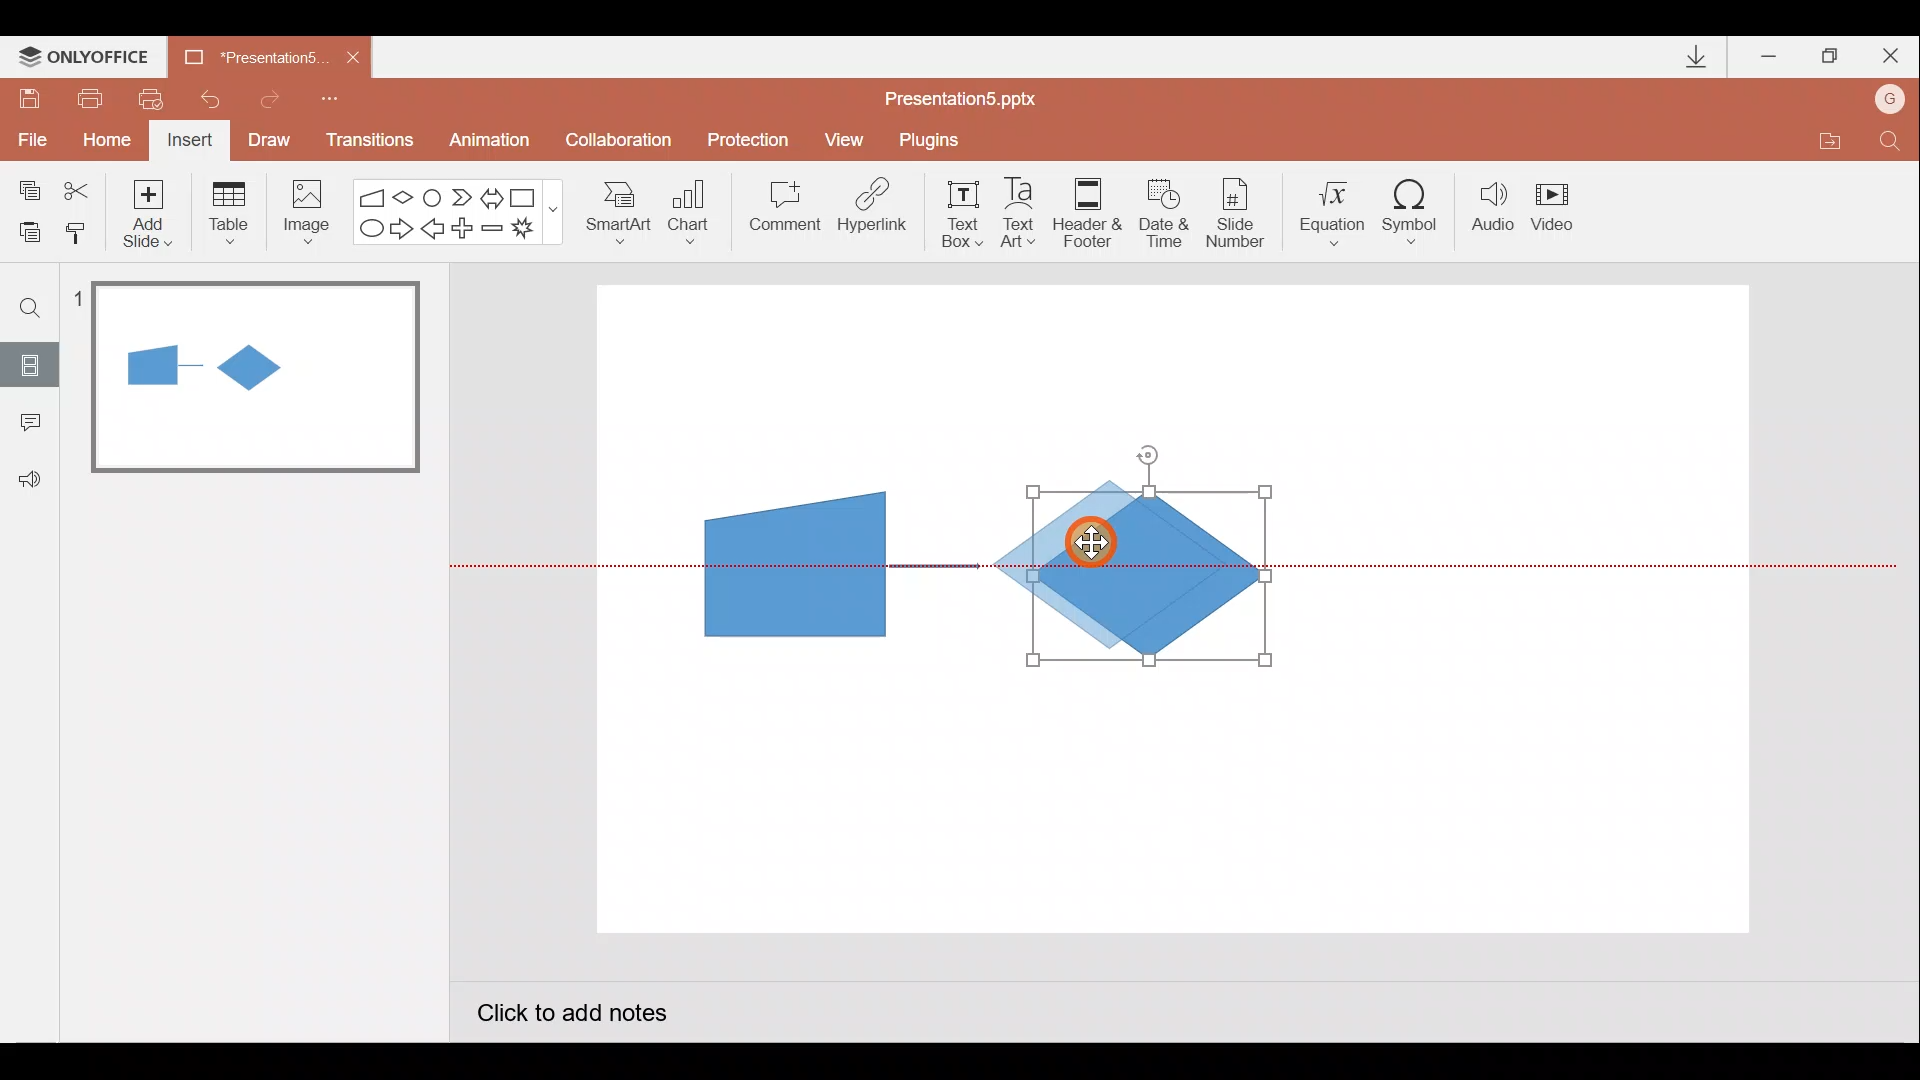 This screenshot has width=1920, height=1080. I want to click on Flow chart-decision, so click(406, 197).